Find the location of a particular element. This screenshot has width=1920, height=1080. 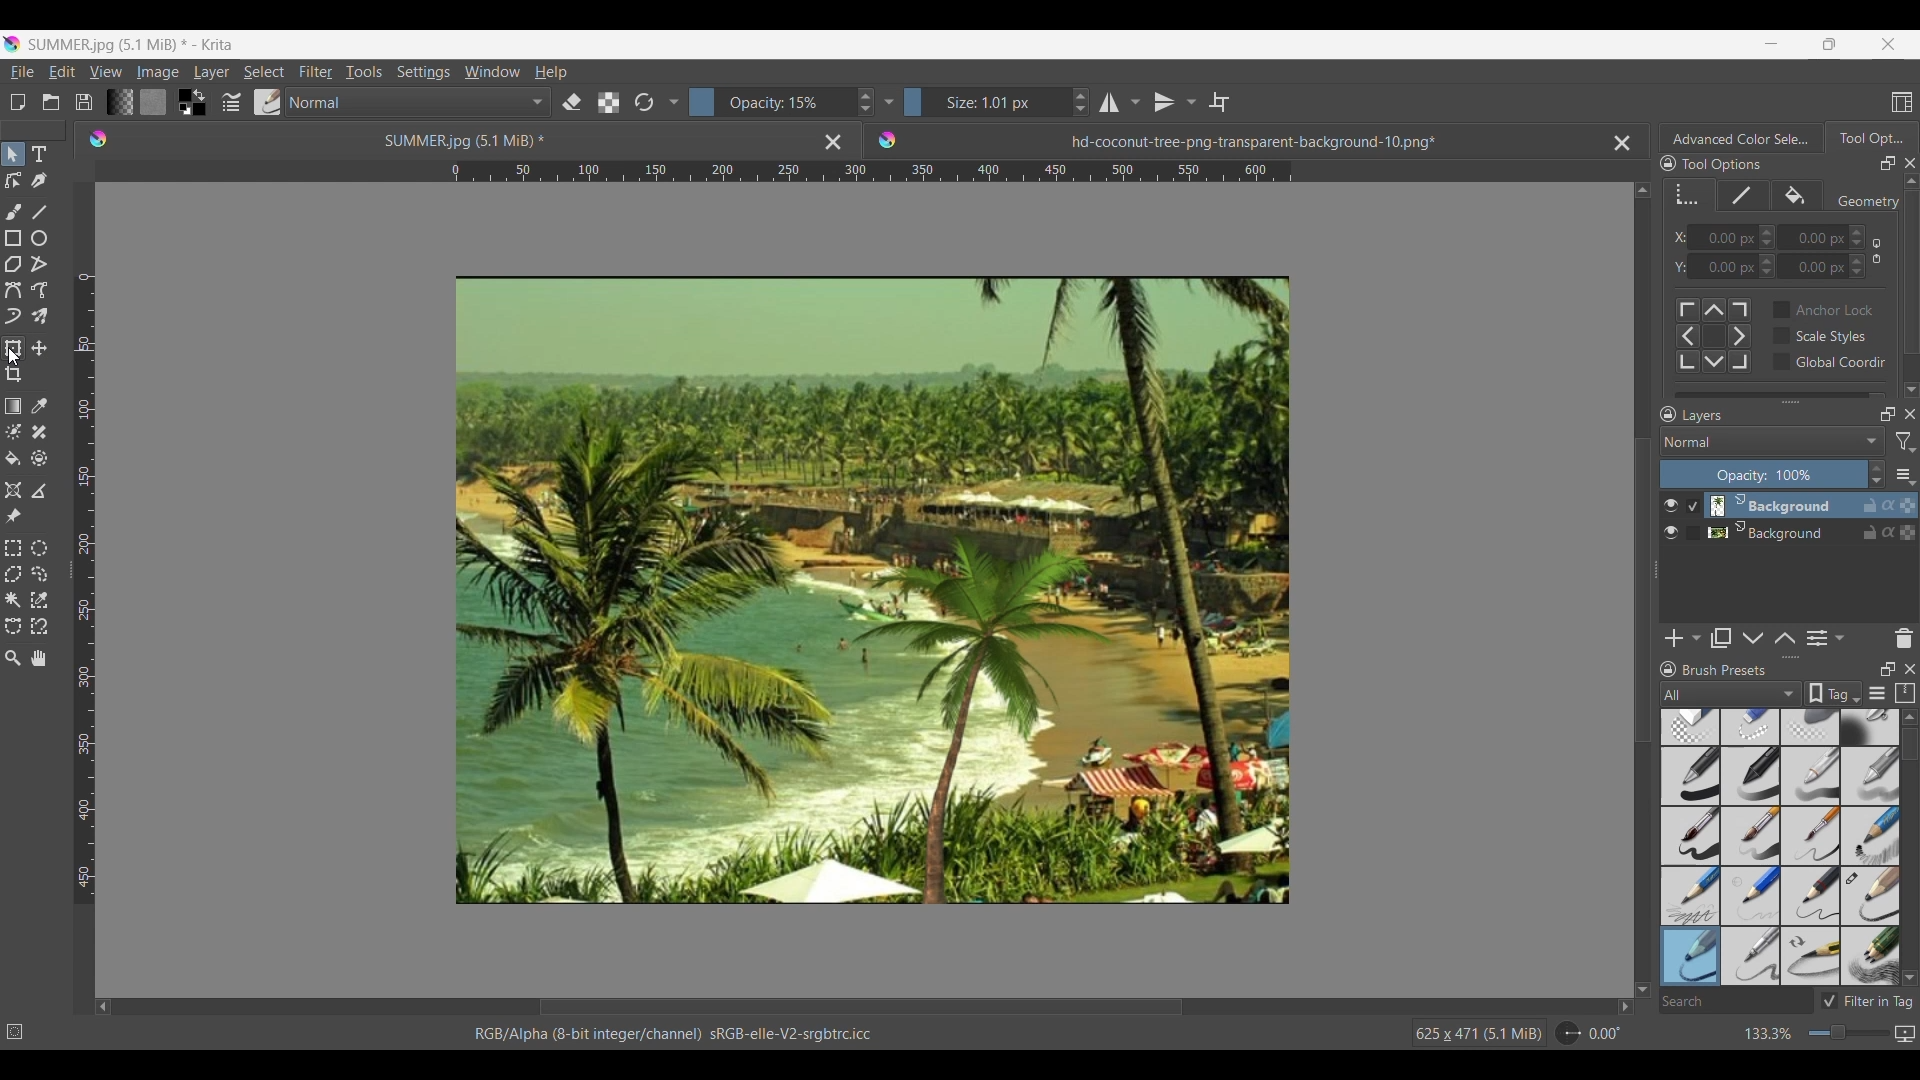

Choose brush preset is located at coordinates (266, 102).